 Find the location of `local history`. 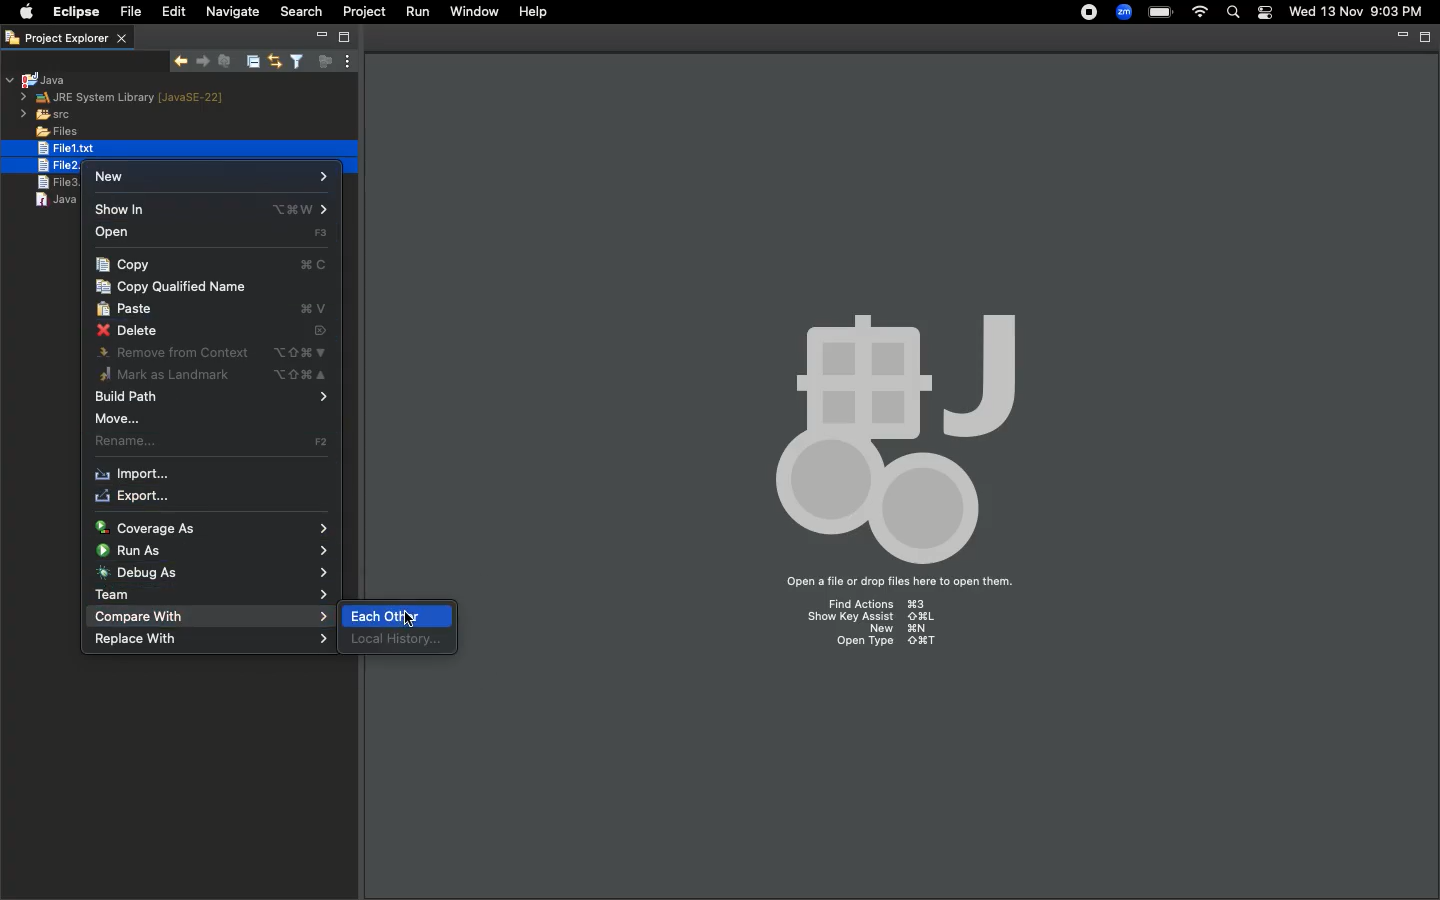

local history is located at coordinates (404, 648).